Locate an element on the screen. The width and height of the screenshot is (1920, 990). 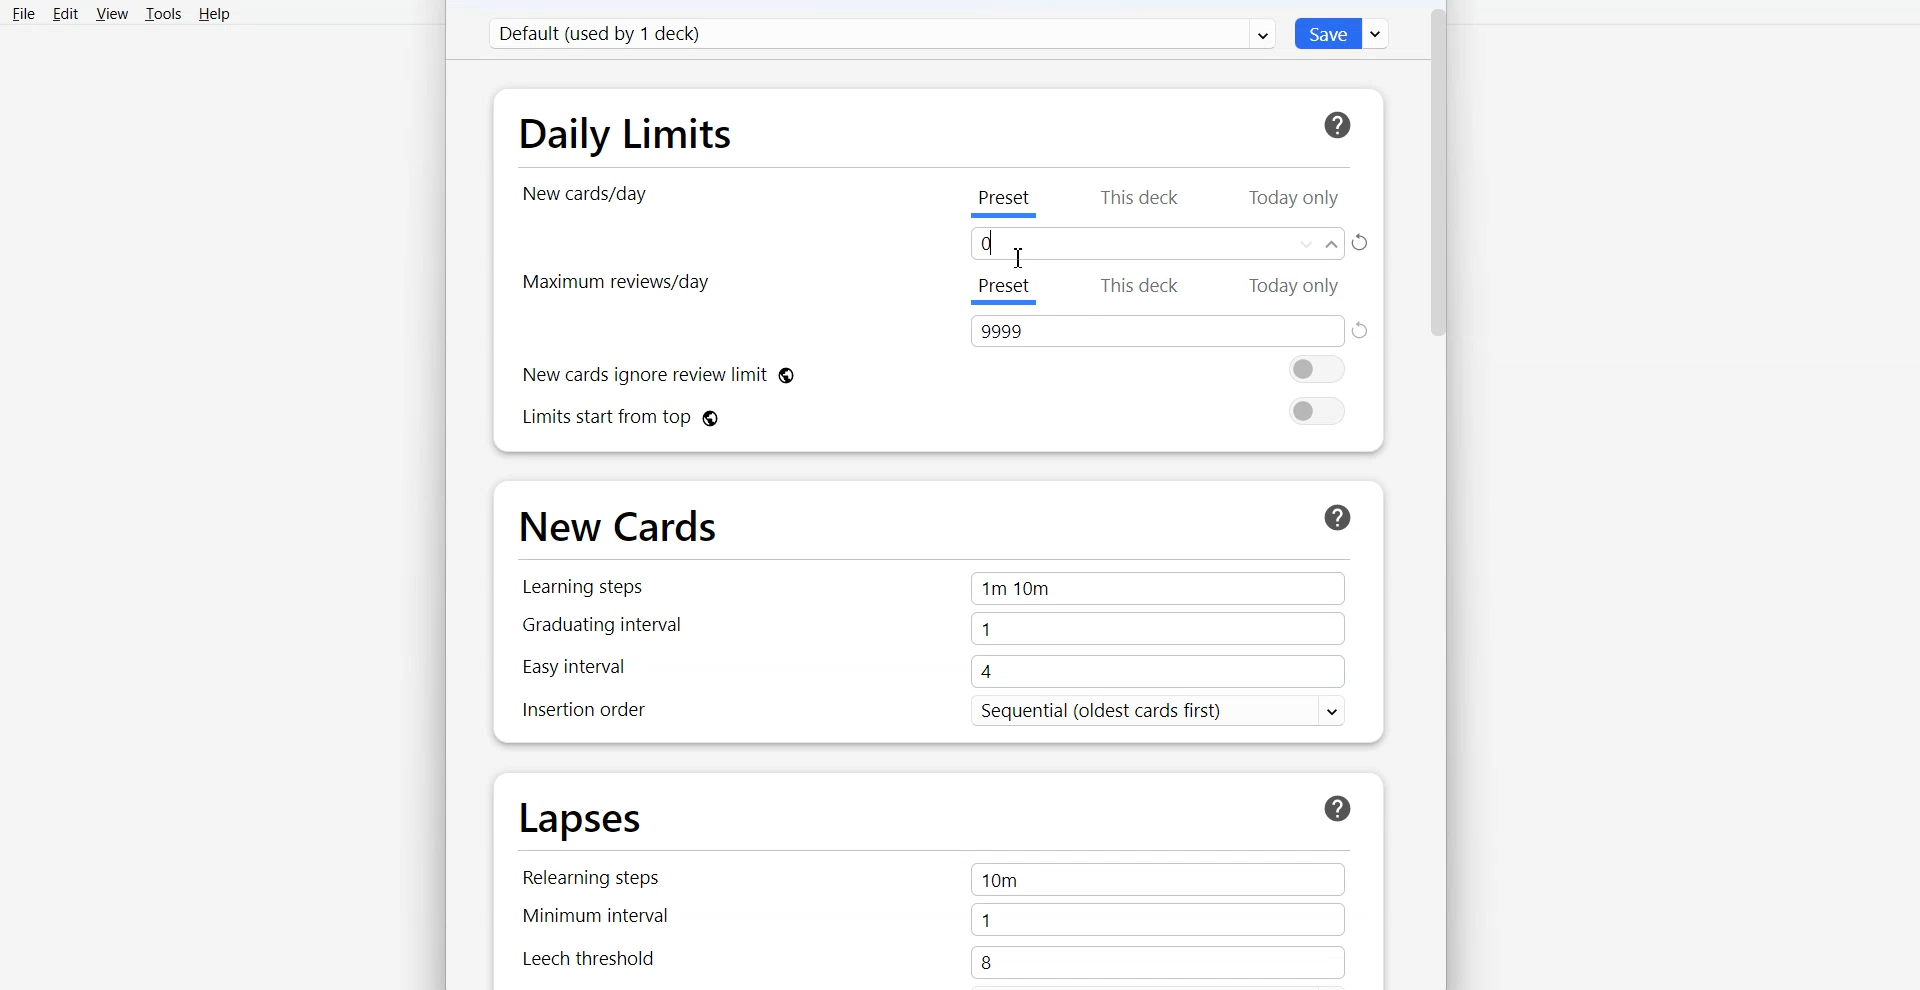
Inspection order is located at coordinates (633, 713).